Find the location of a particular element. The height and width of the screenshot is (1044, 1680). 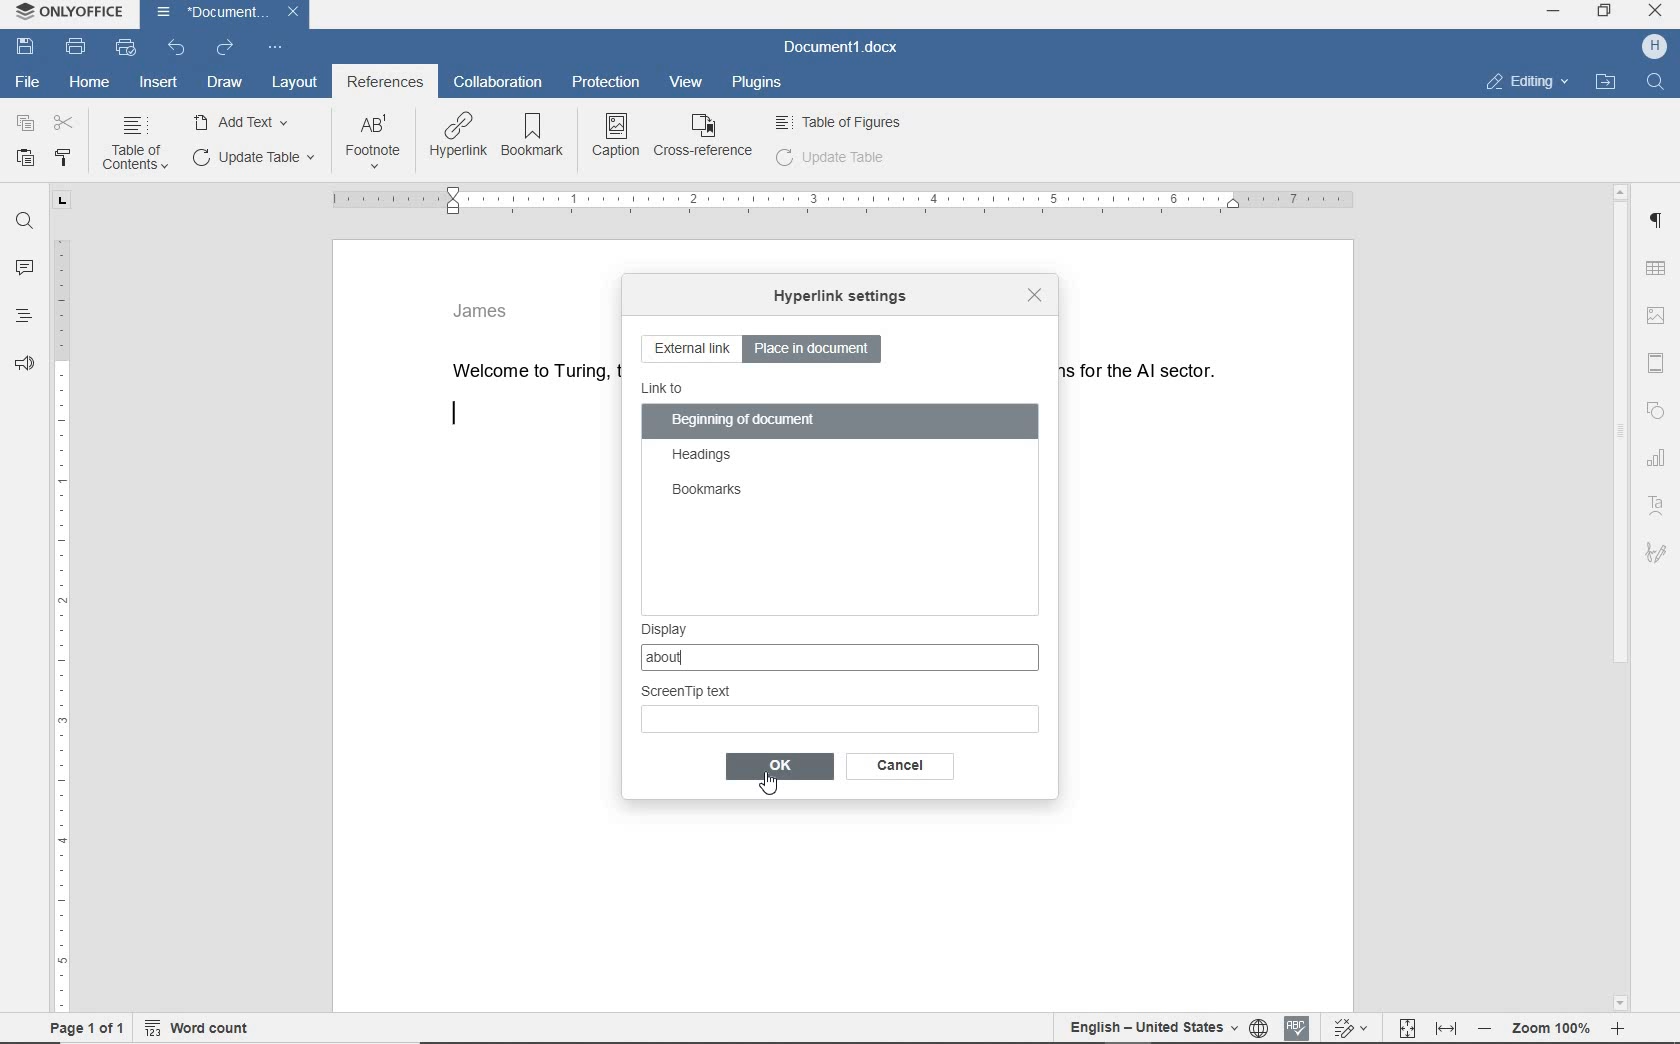

header & footer is located at coordinates (1655, 361).